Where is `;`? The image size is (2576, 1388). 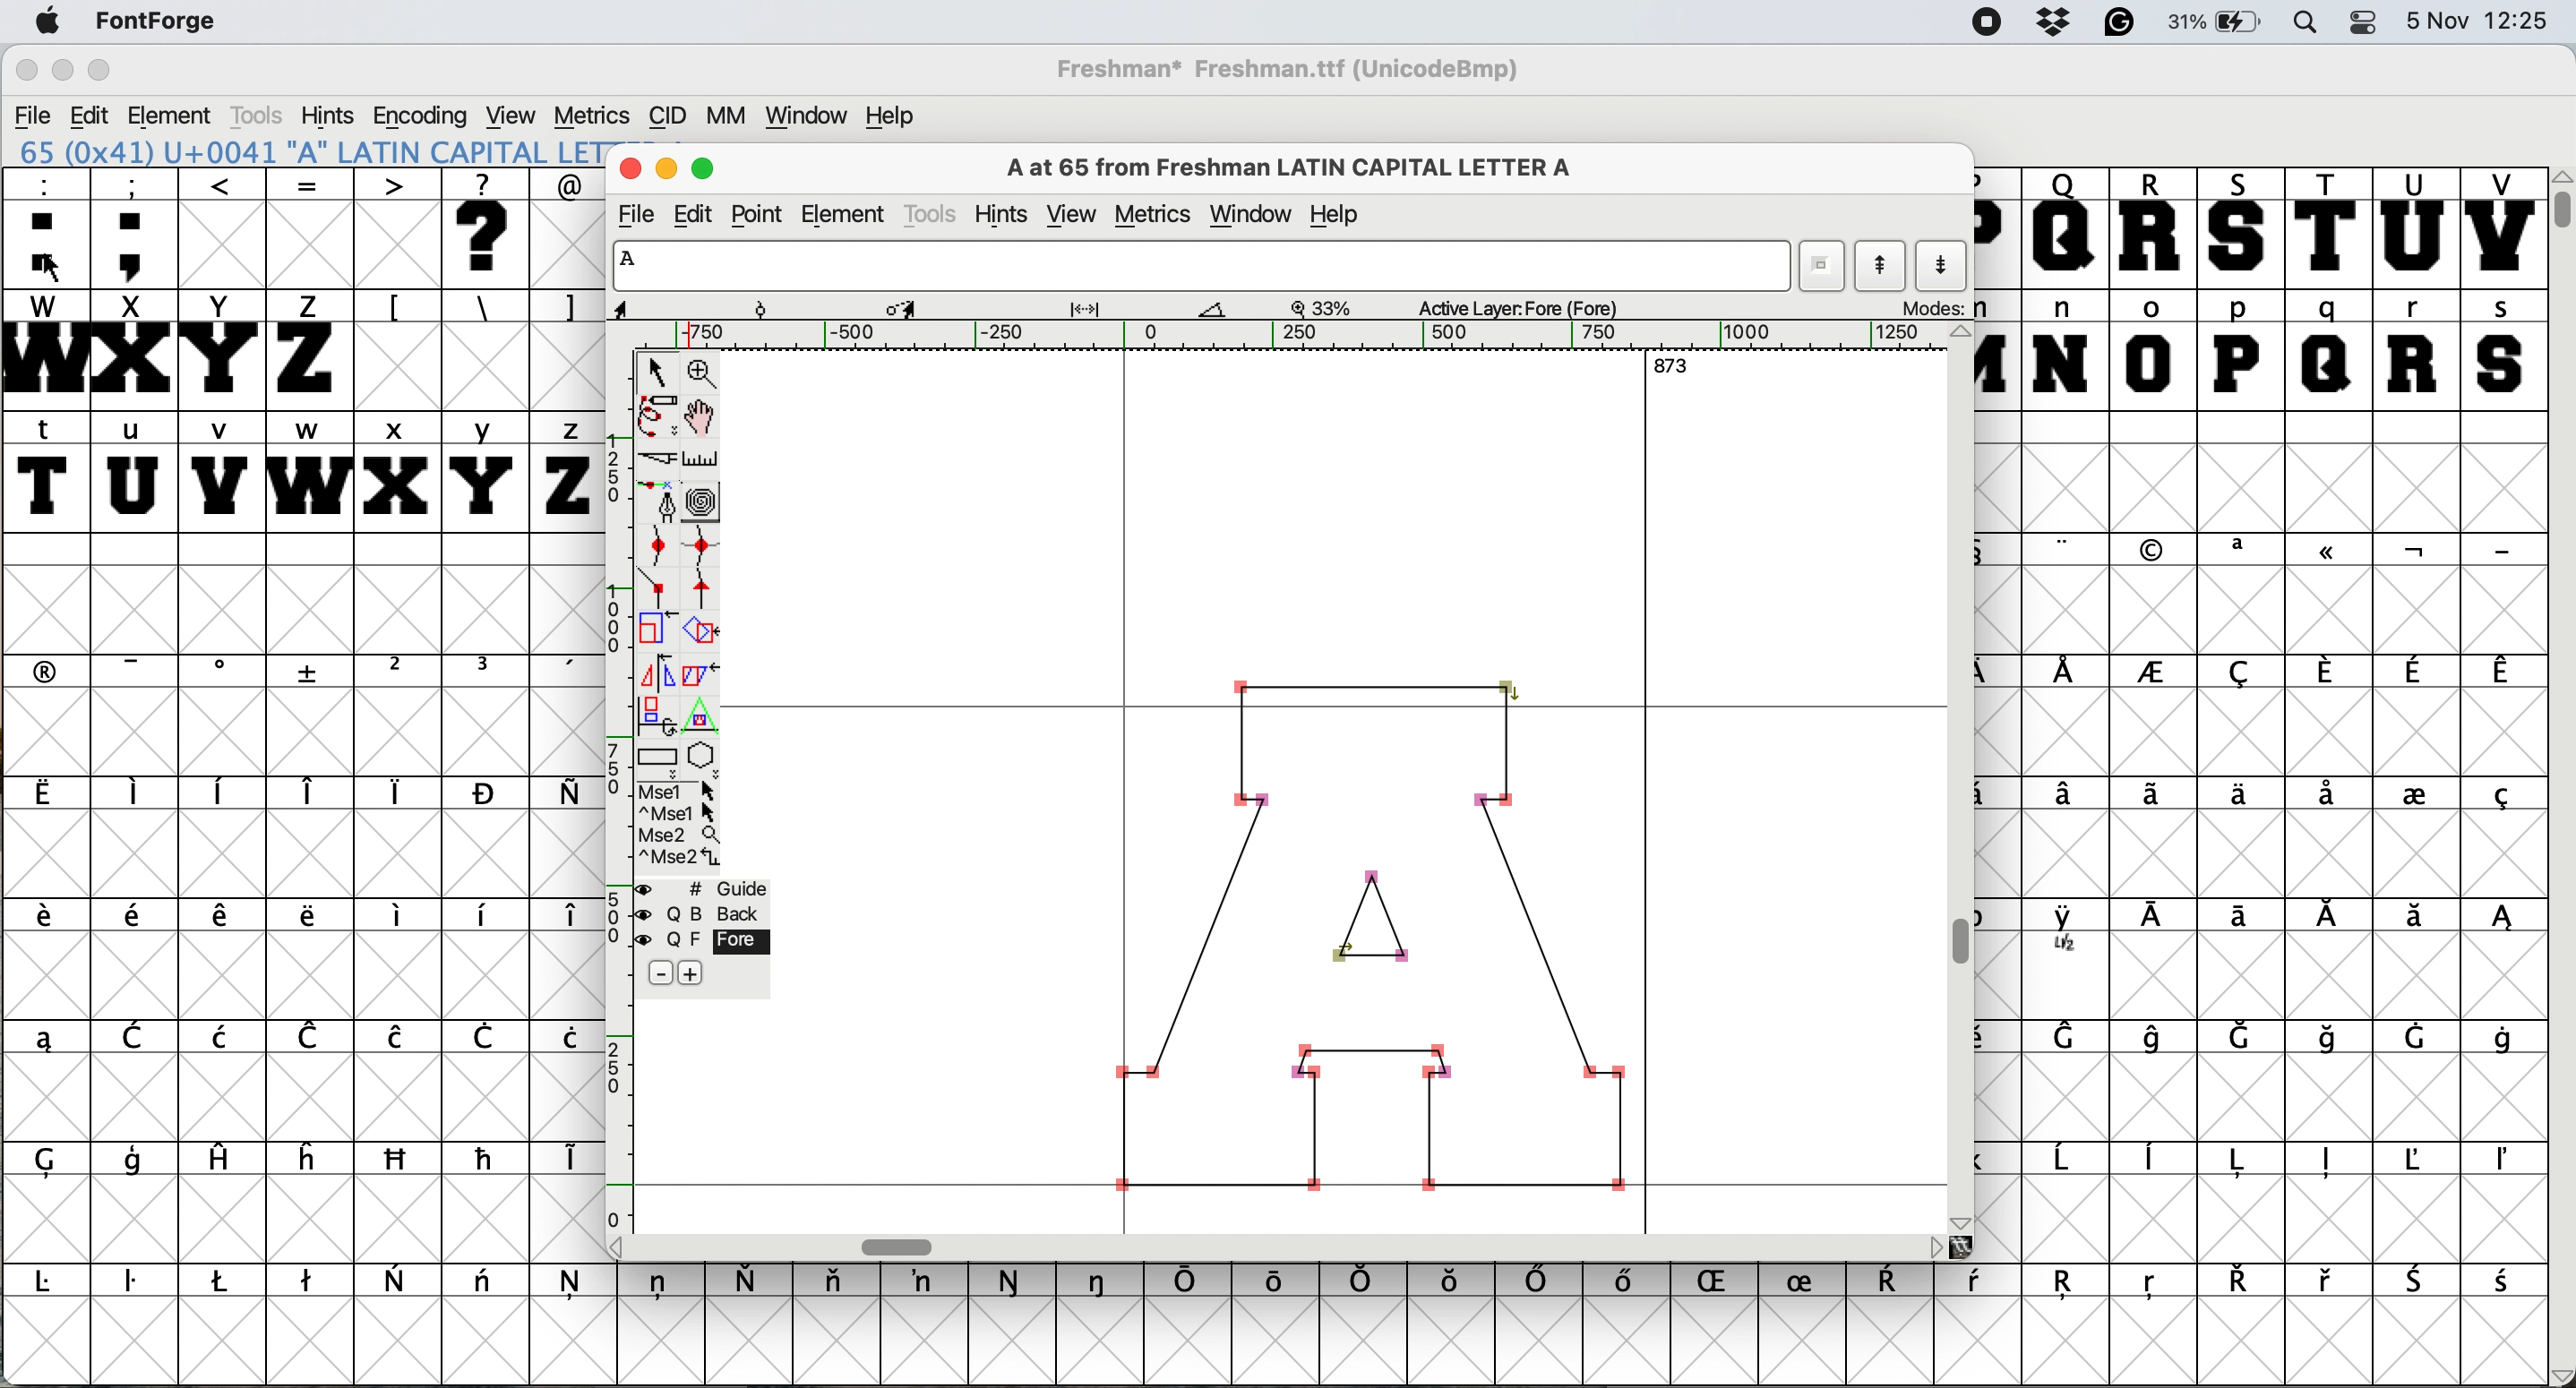
; is located at coordinates (137, 227).